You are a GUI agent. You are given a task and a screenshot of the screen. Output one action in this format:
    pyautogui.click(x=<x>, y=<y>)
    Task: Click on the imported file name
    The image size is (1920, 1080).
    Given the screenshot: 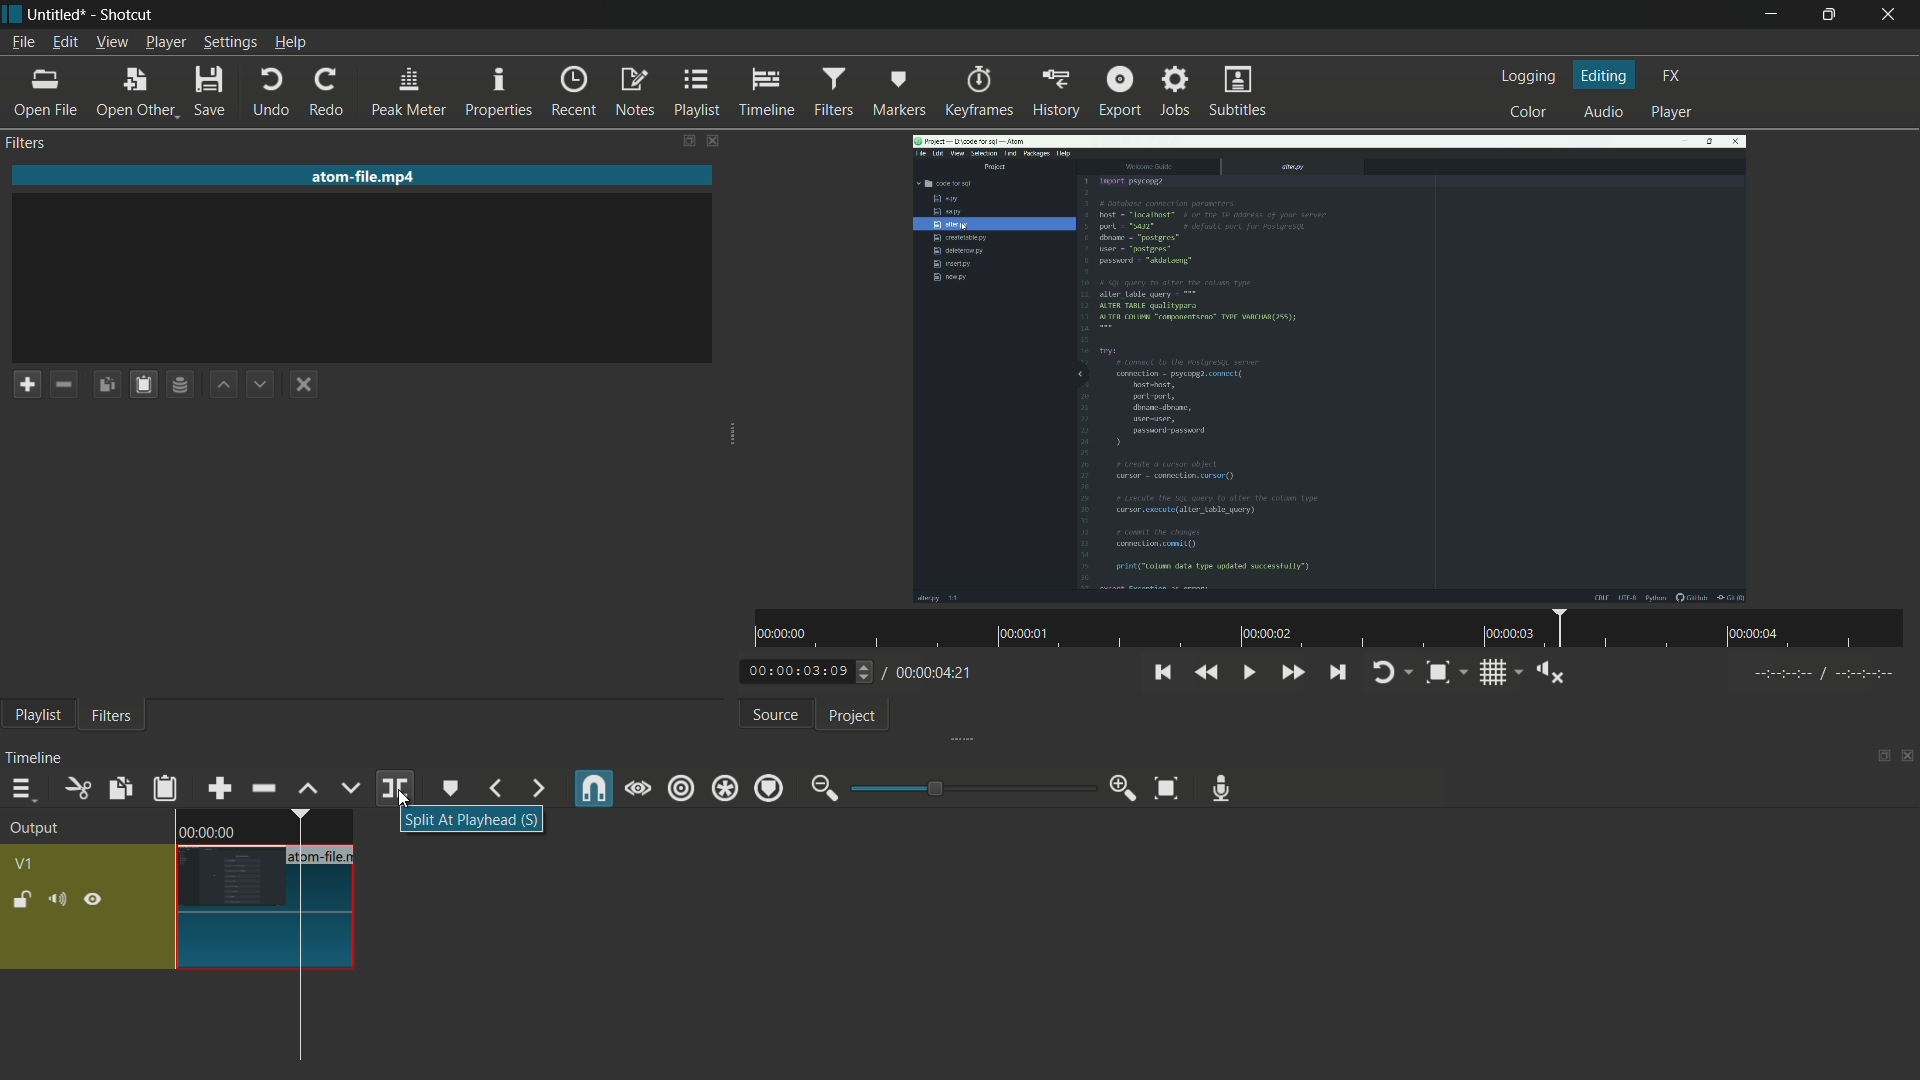 What is the action you would take?
    pyautogui.click(x=365, y=176)
    